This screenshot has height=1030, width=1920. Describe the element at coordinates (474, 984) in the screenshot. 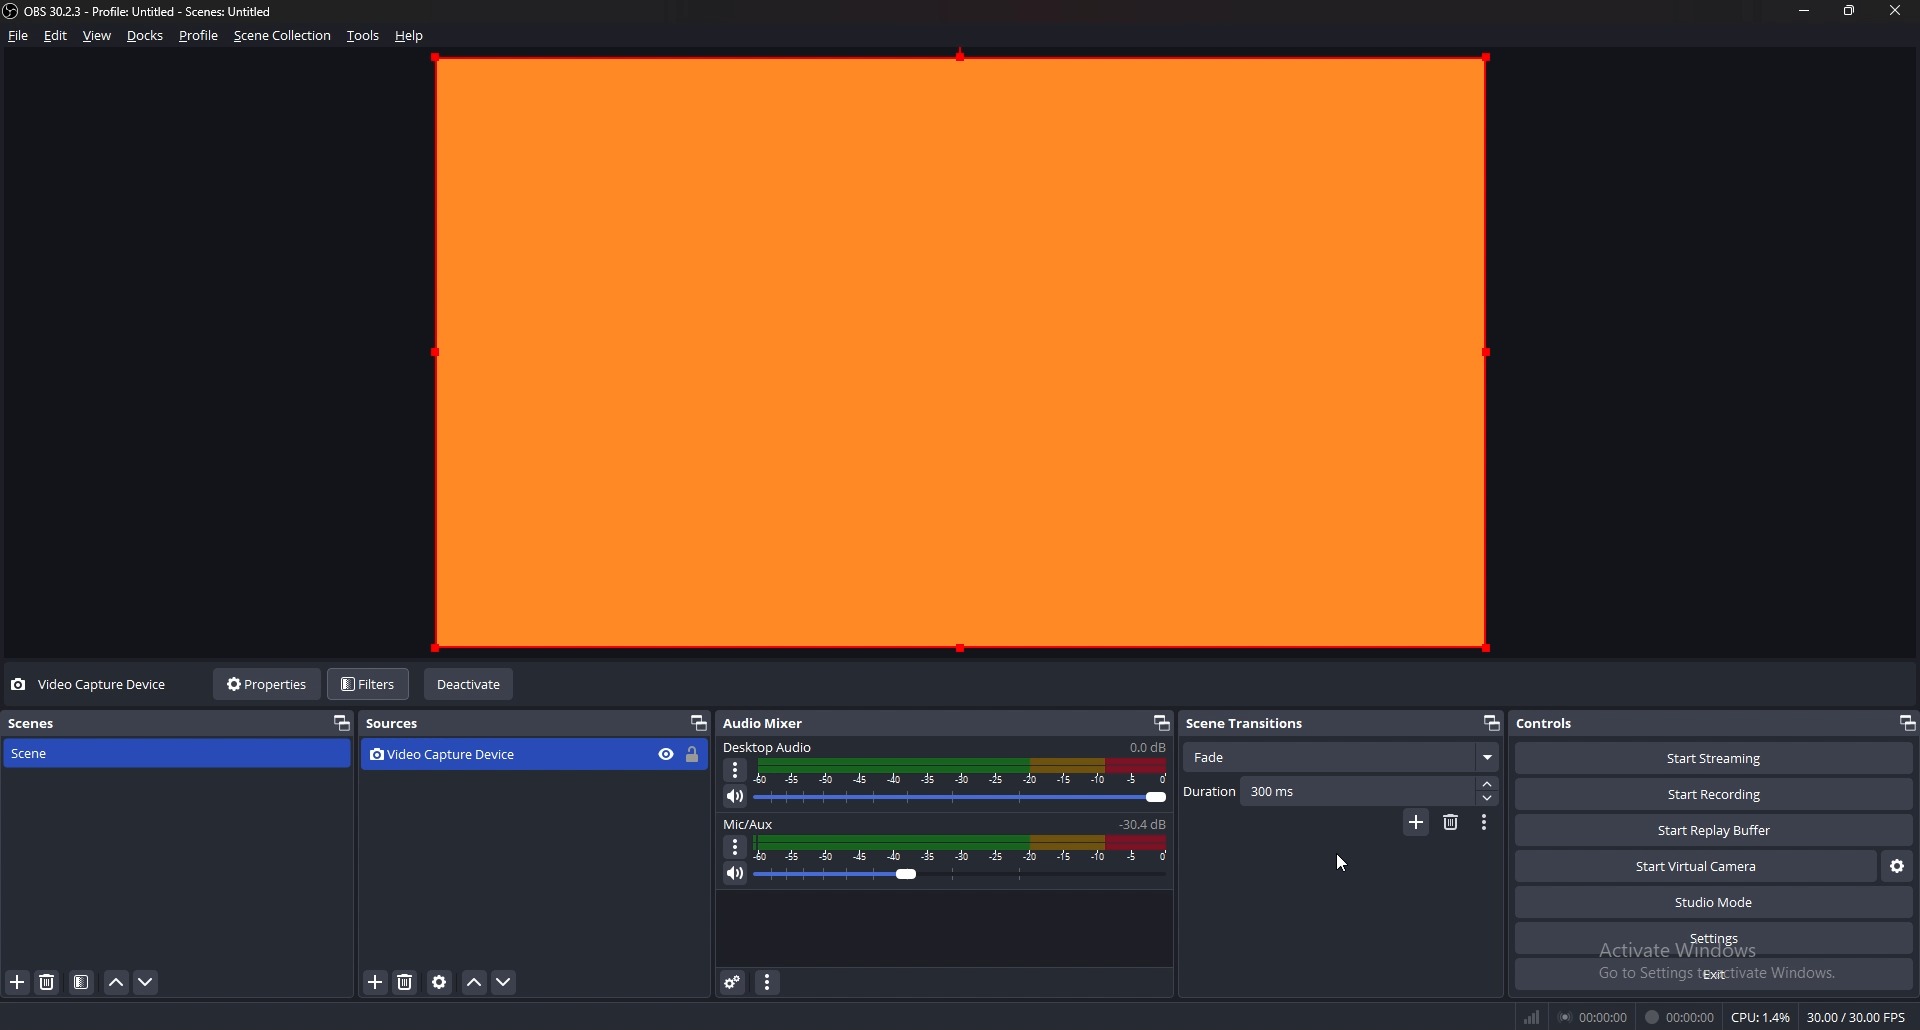

I see `move source up` at that location.